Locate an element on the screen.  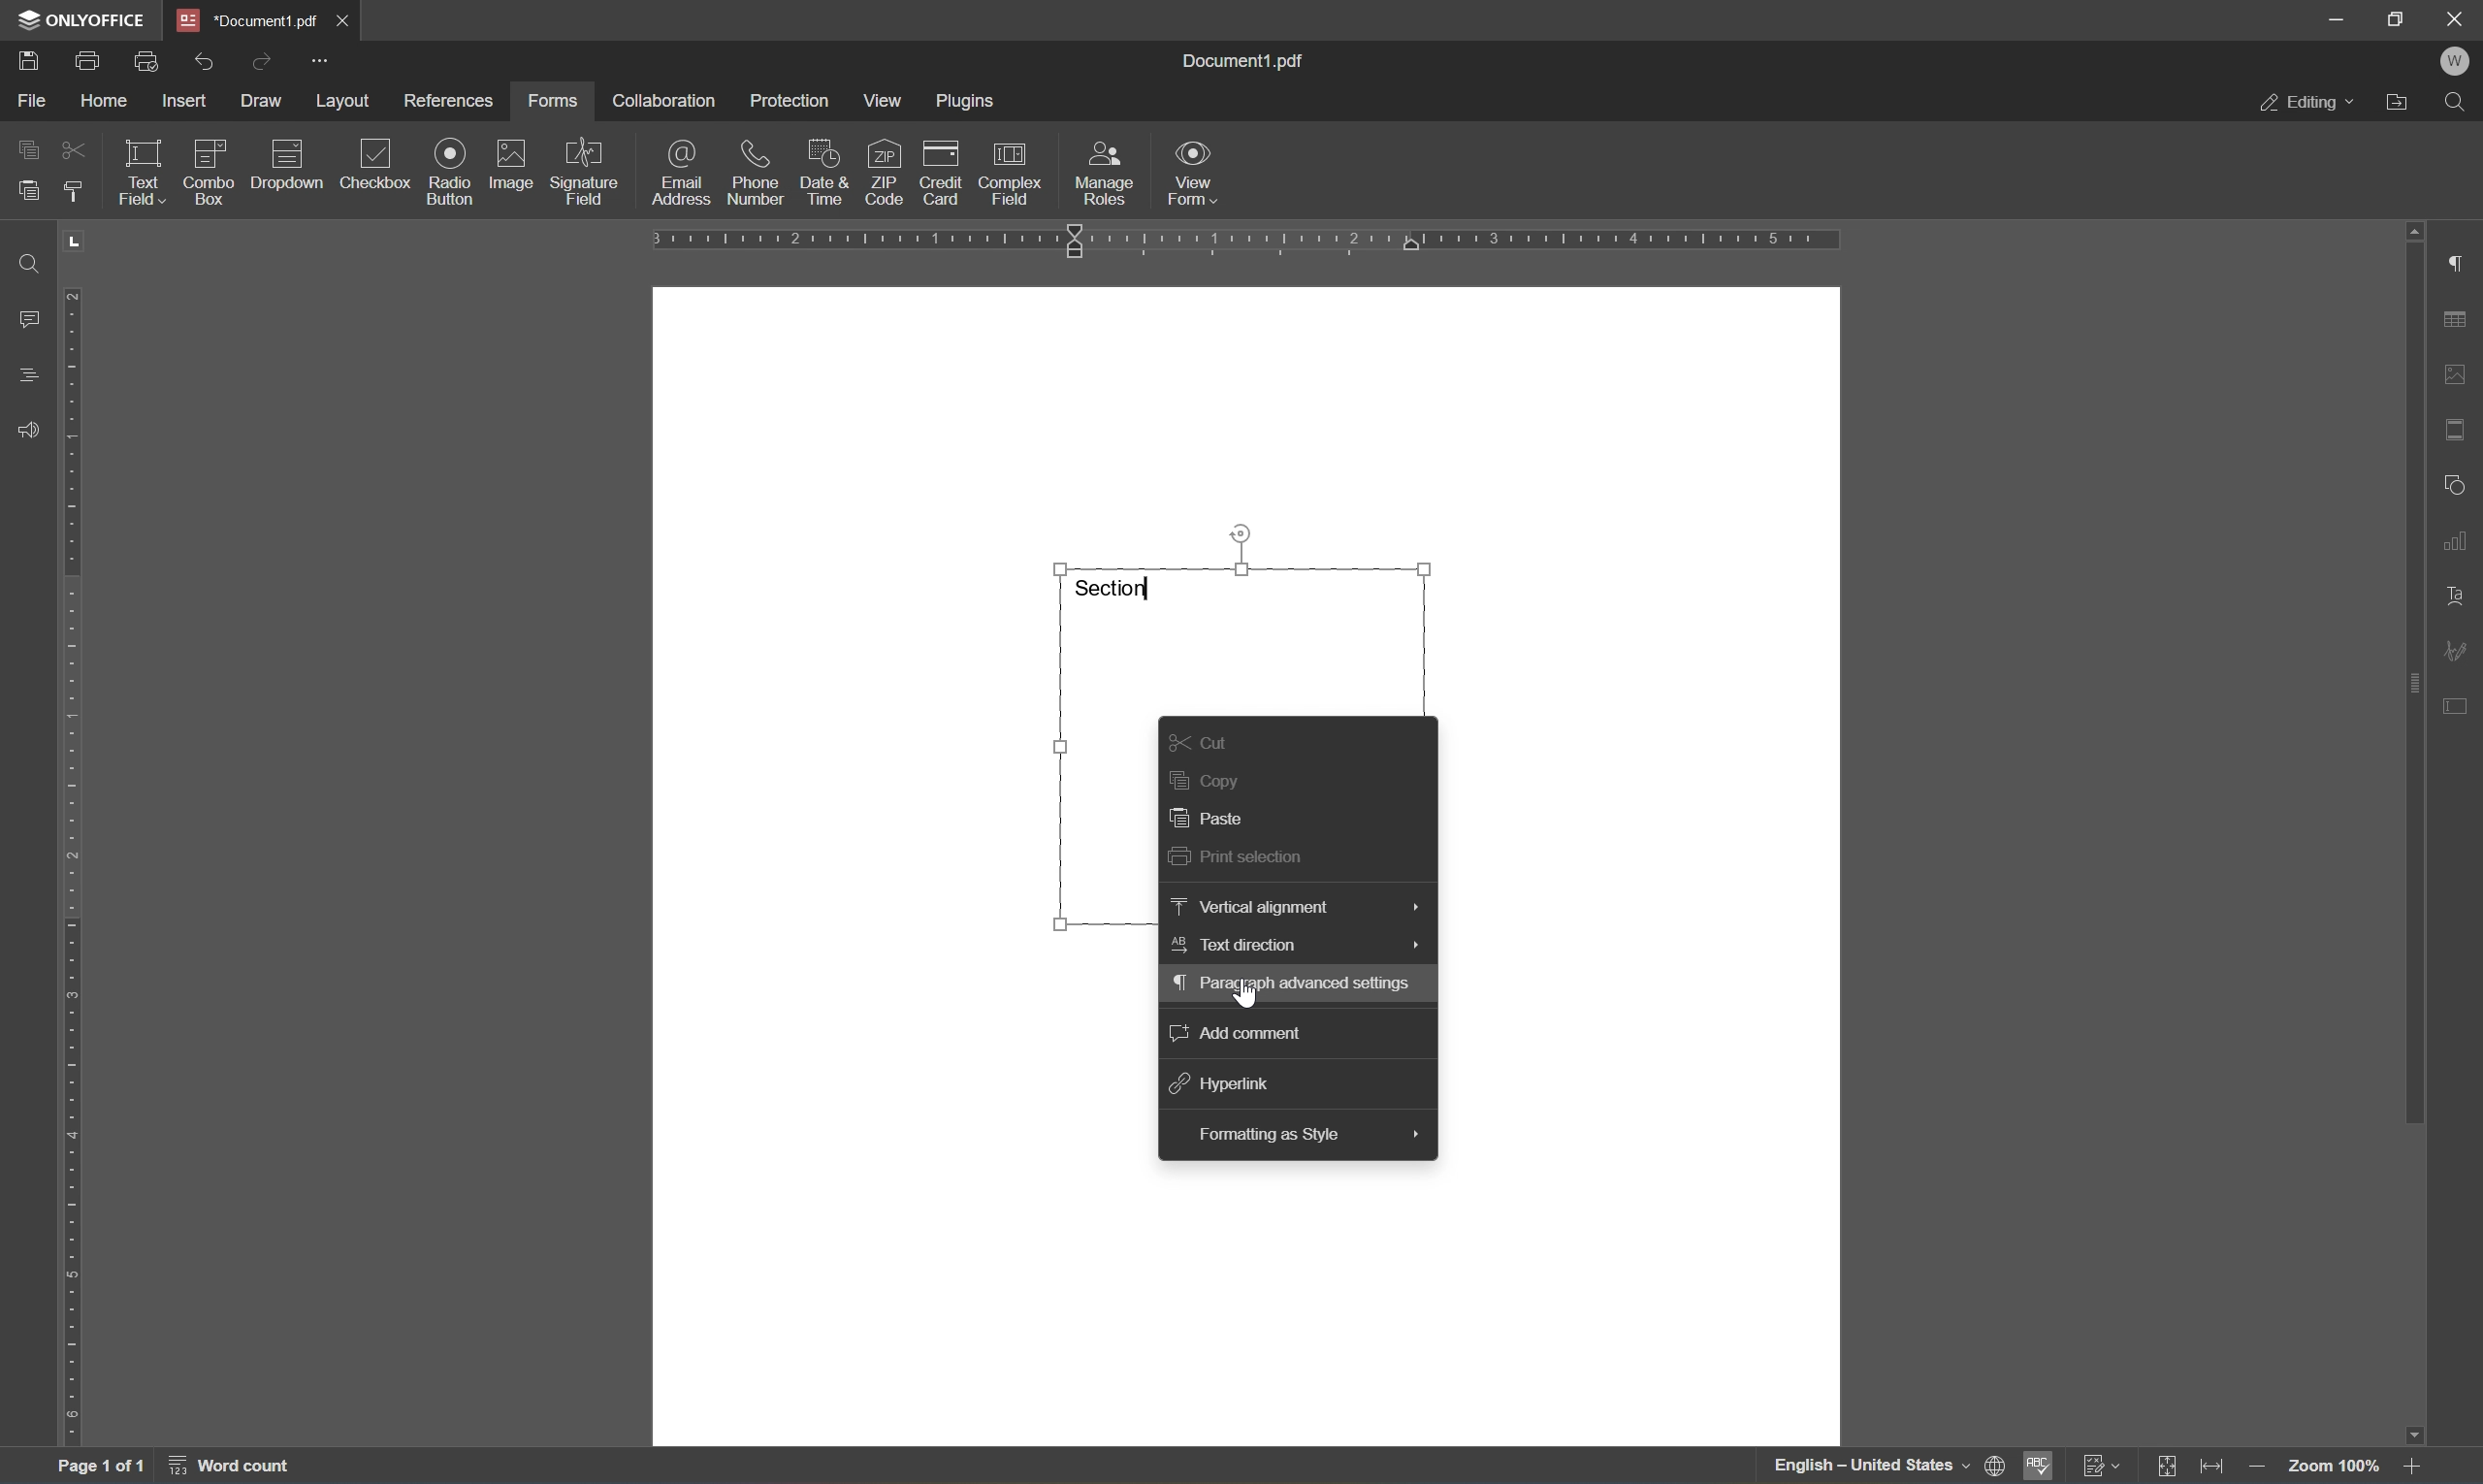
save is located at coordinates (37, 60).